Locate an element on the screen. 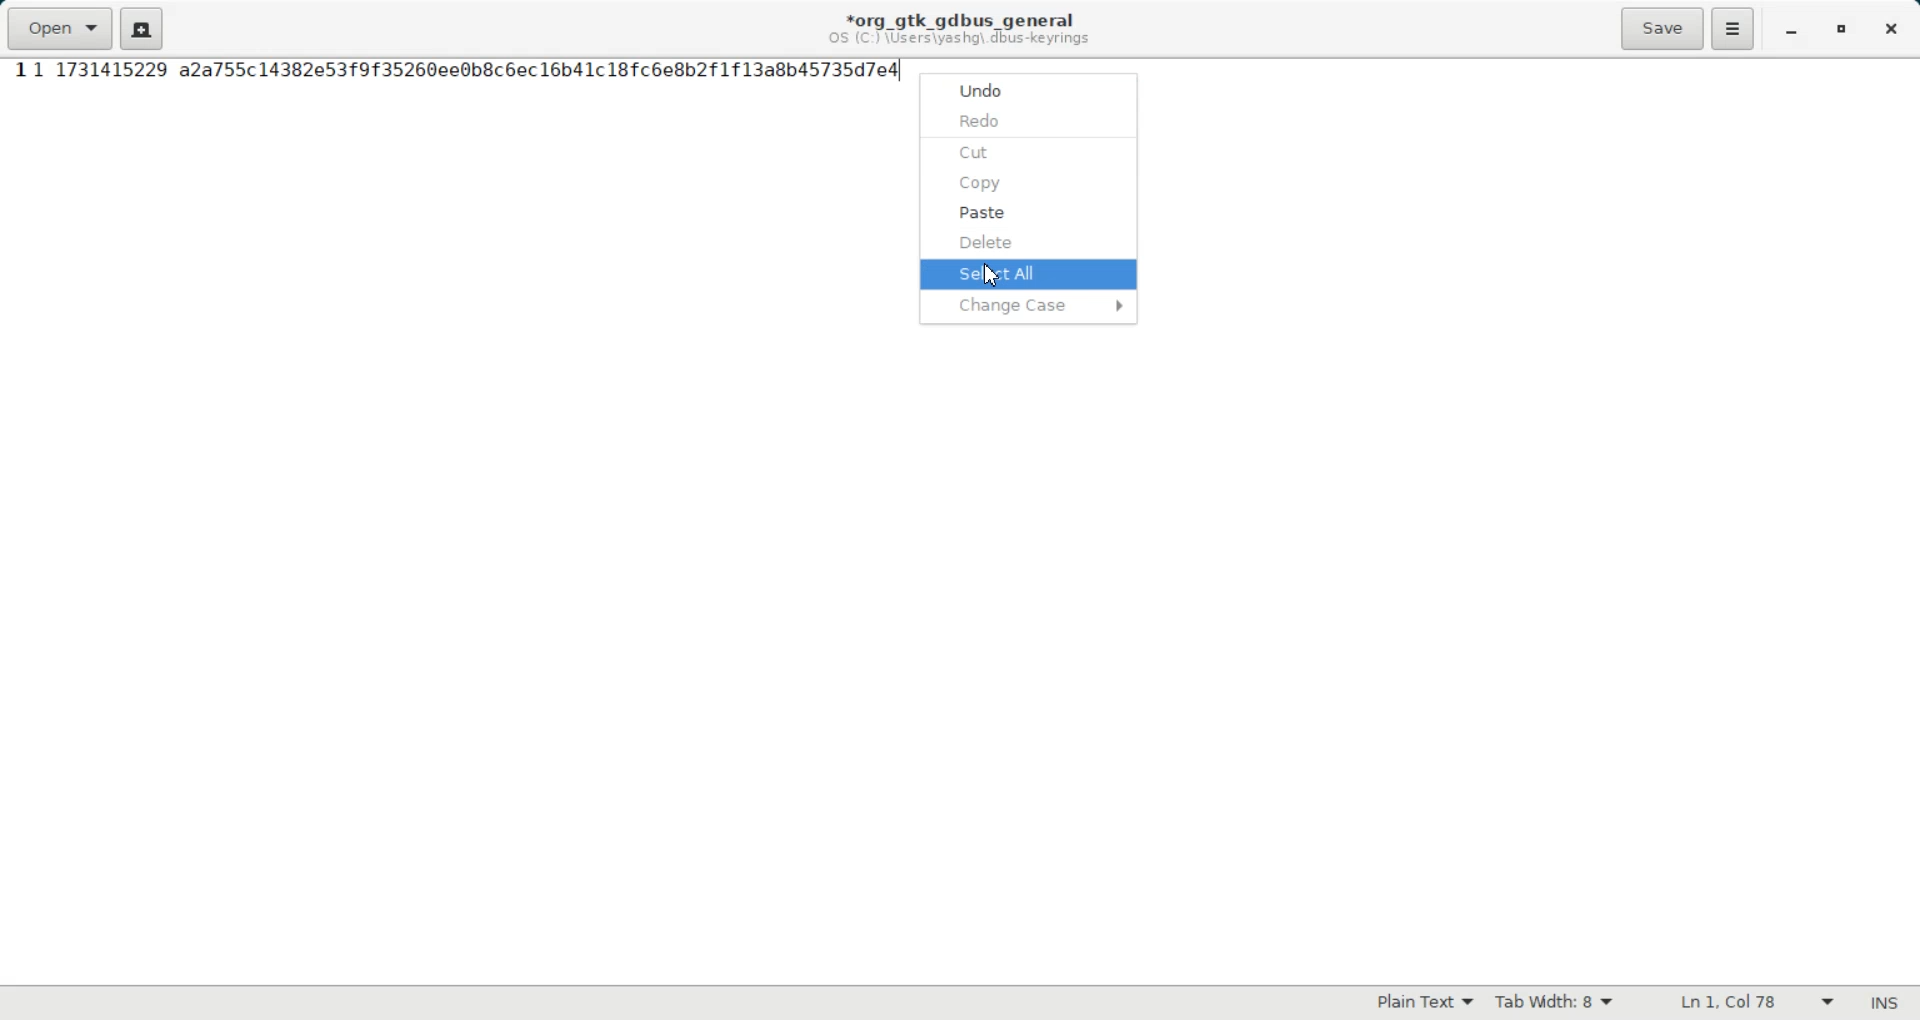 This screenshot has height=1020, width=1920. Undo is located at coordinates (1028, 90).